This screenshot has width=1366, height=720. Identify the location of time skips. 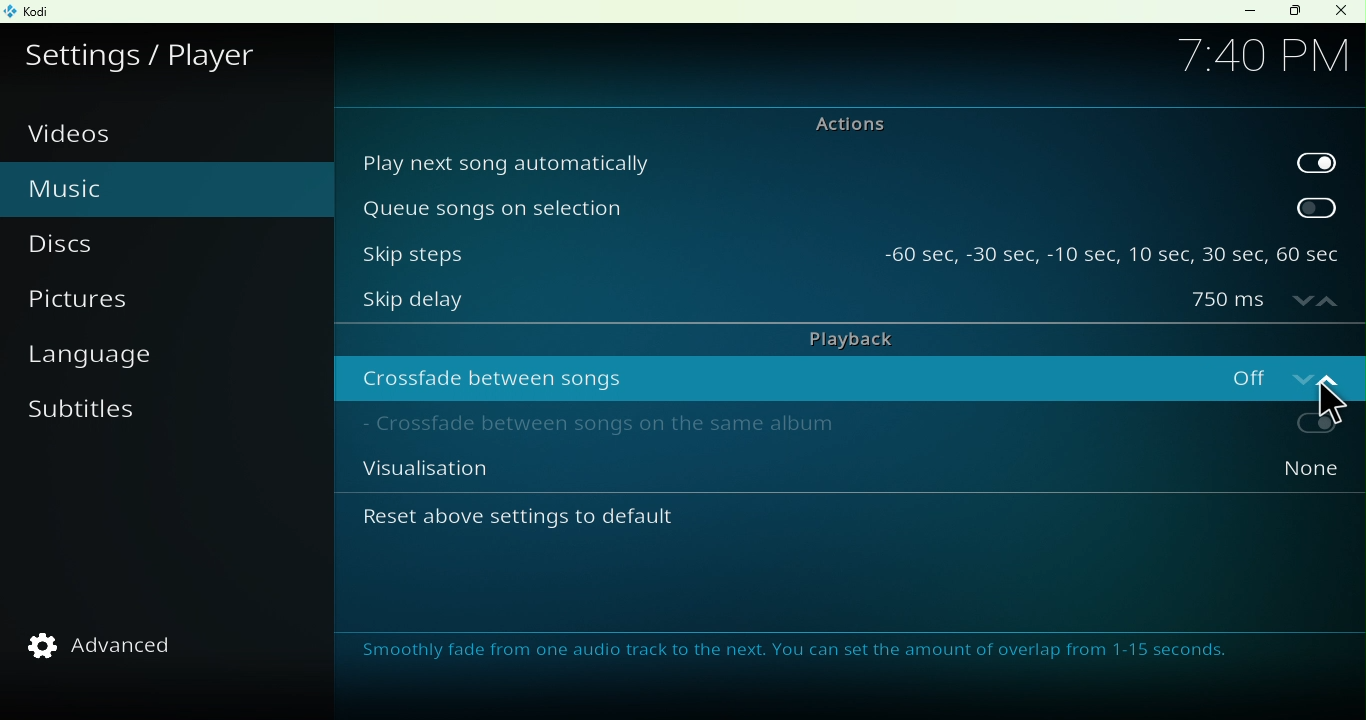
(1112, 248).